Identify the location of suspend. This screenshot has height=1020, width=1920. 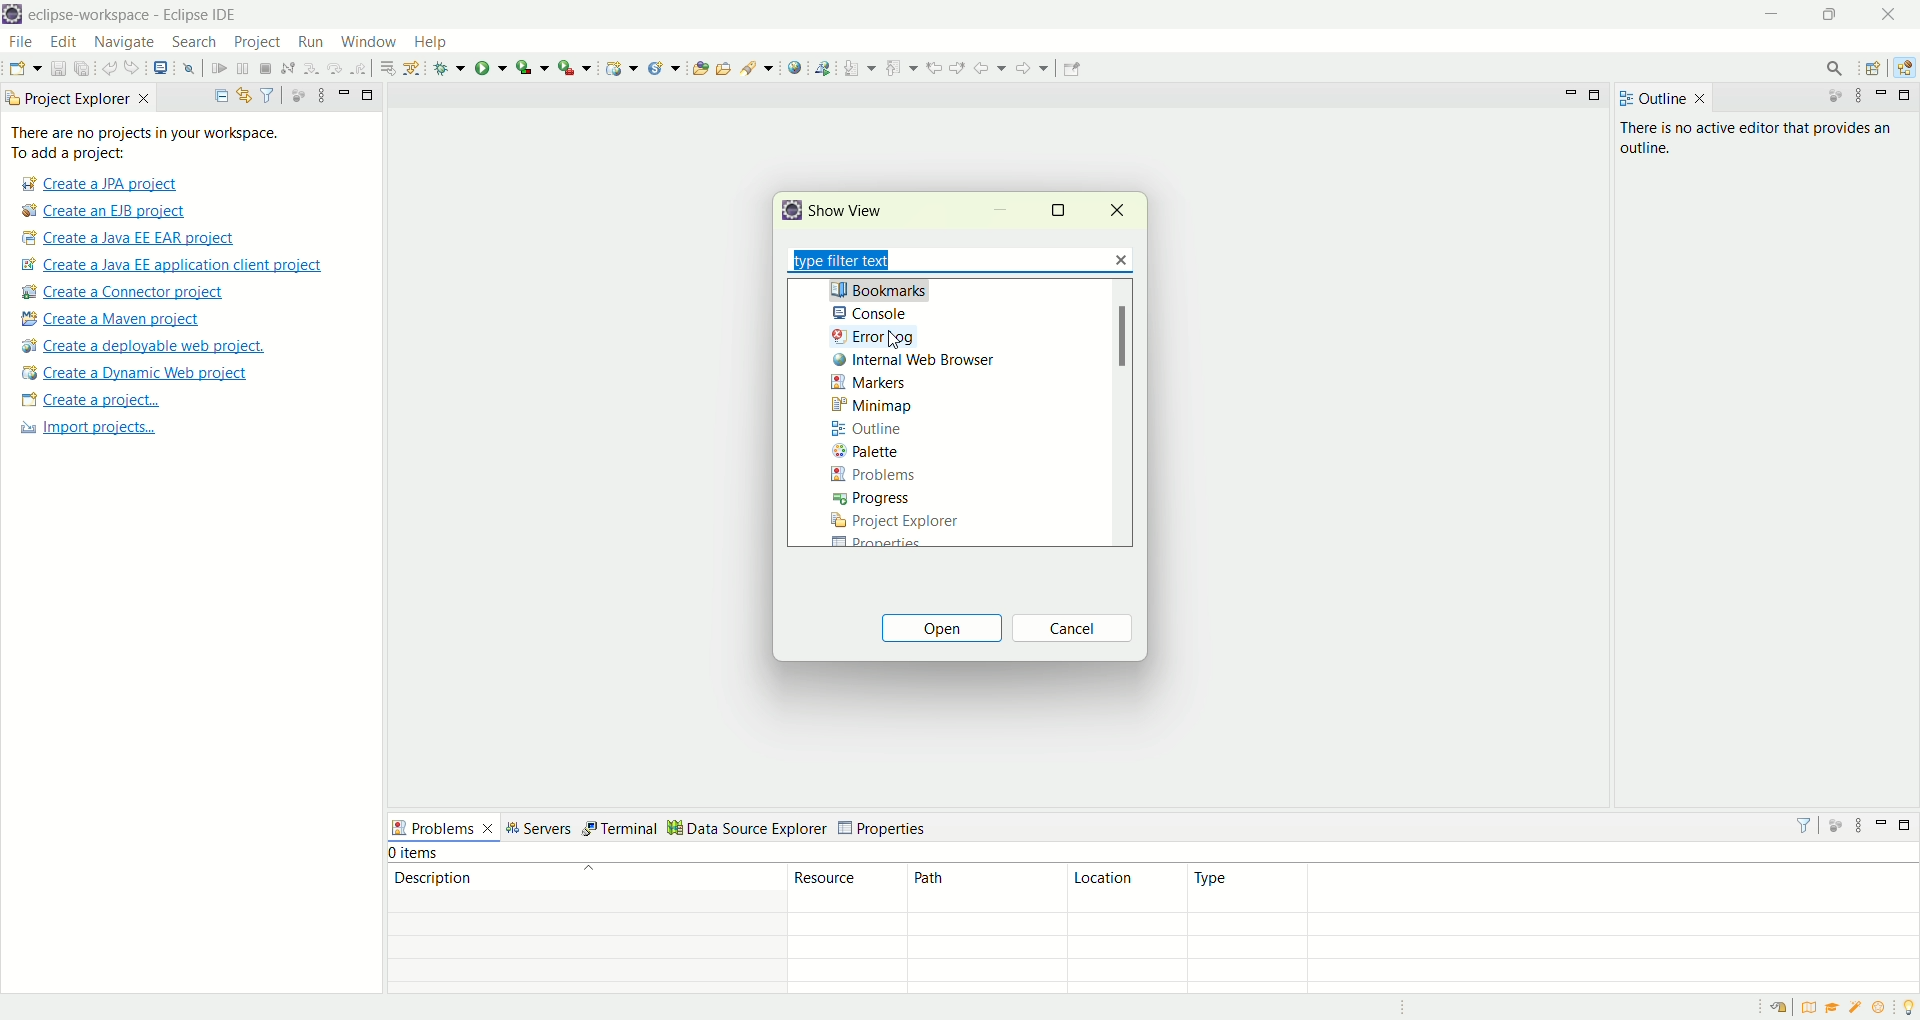
(244, 67).